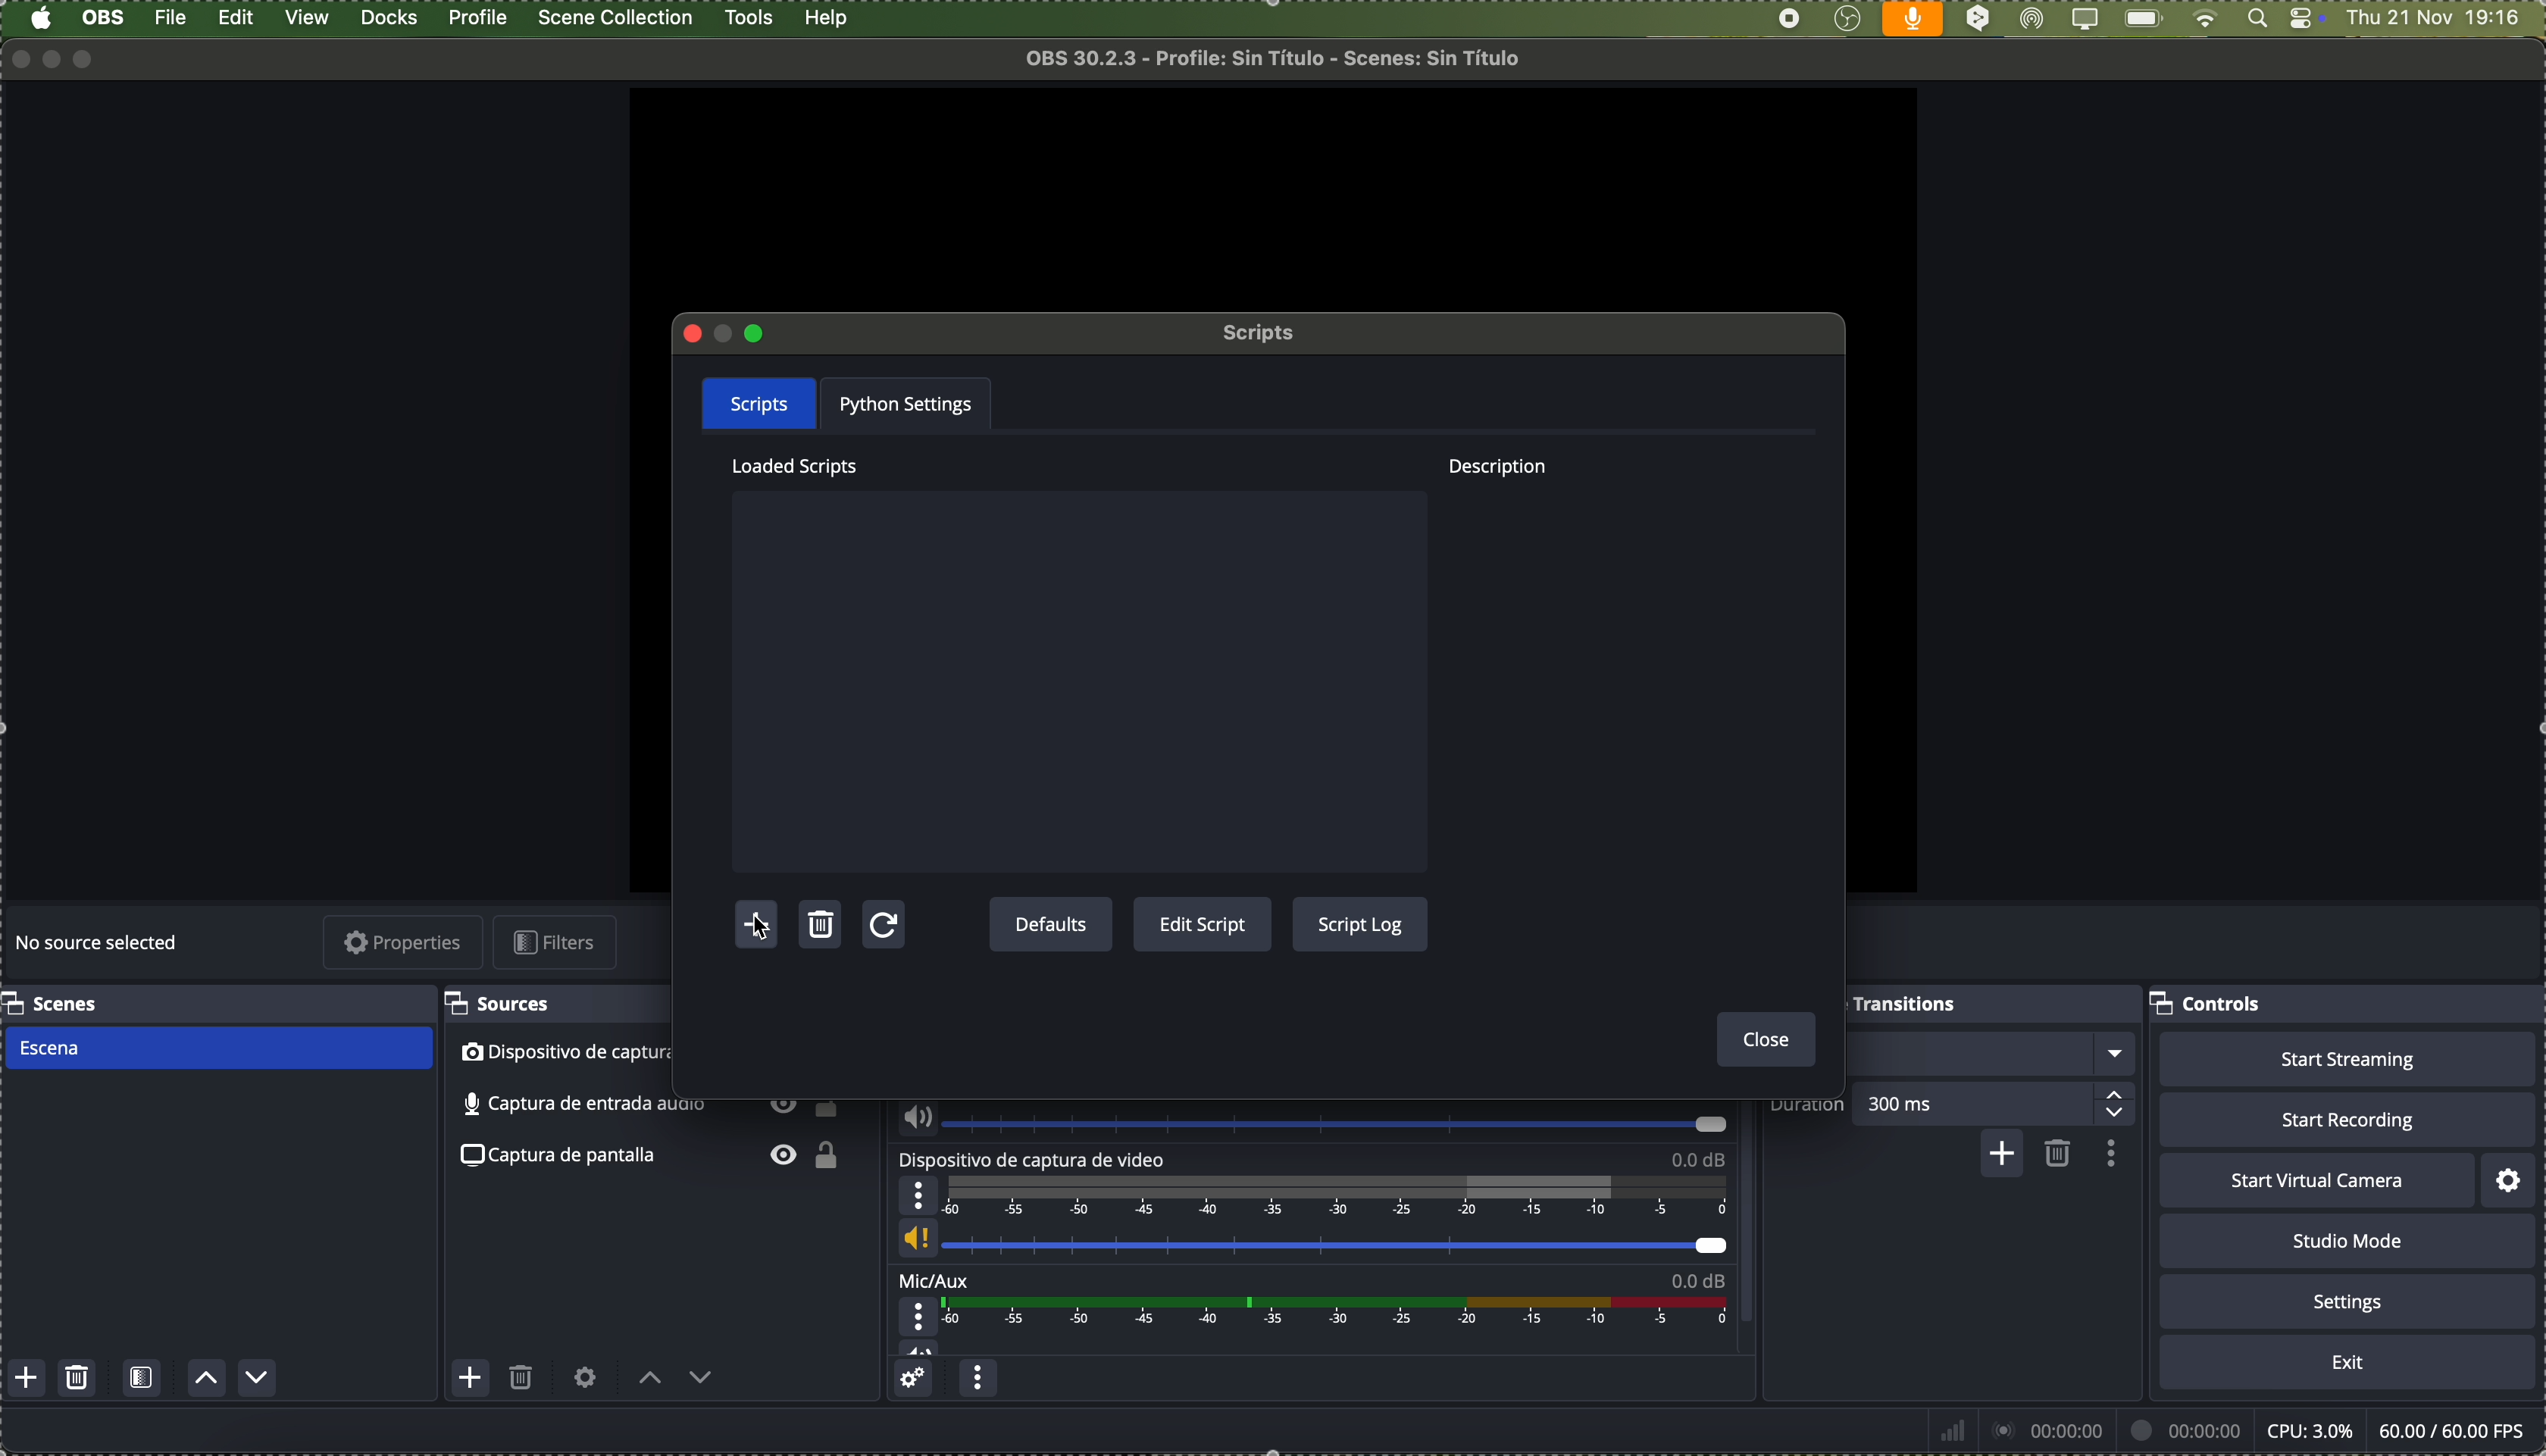  What do you see at coordinates (1050, 926) in the screenshot?
I see `defaults` at bounding box center [1050, 926].